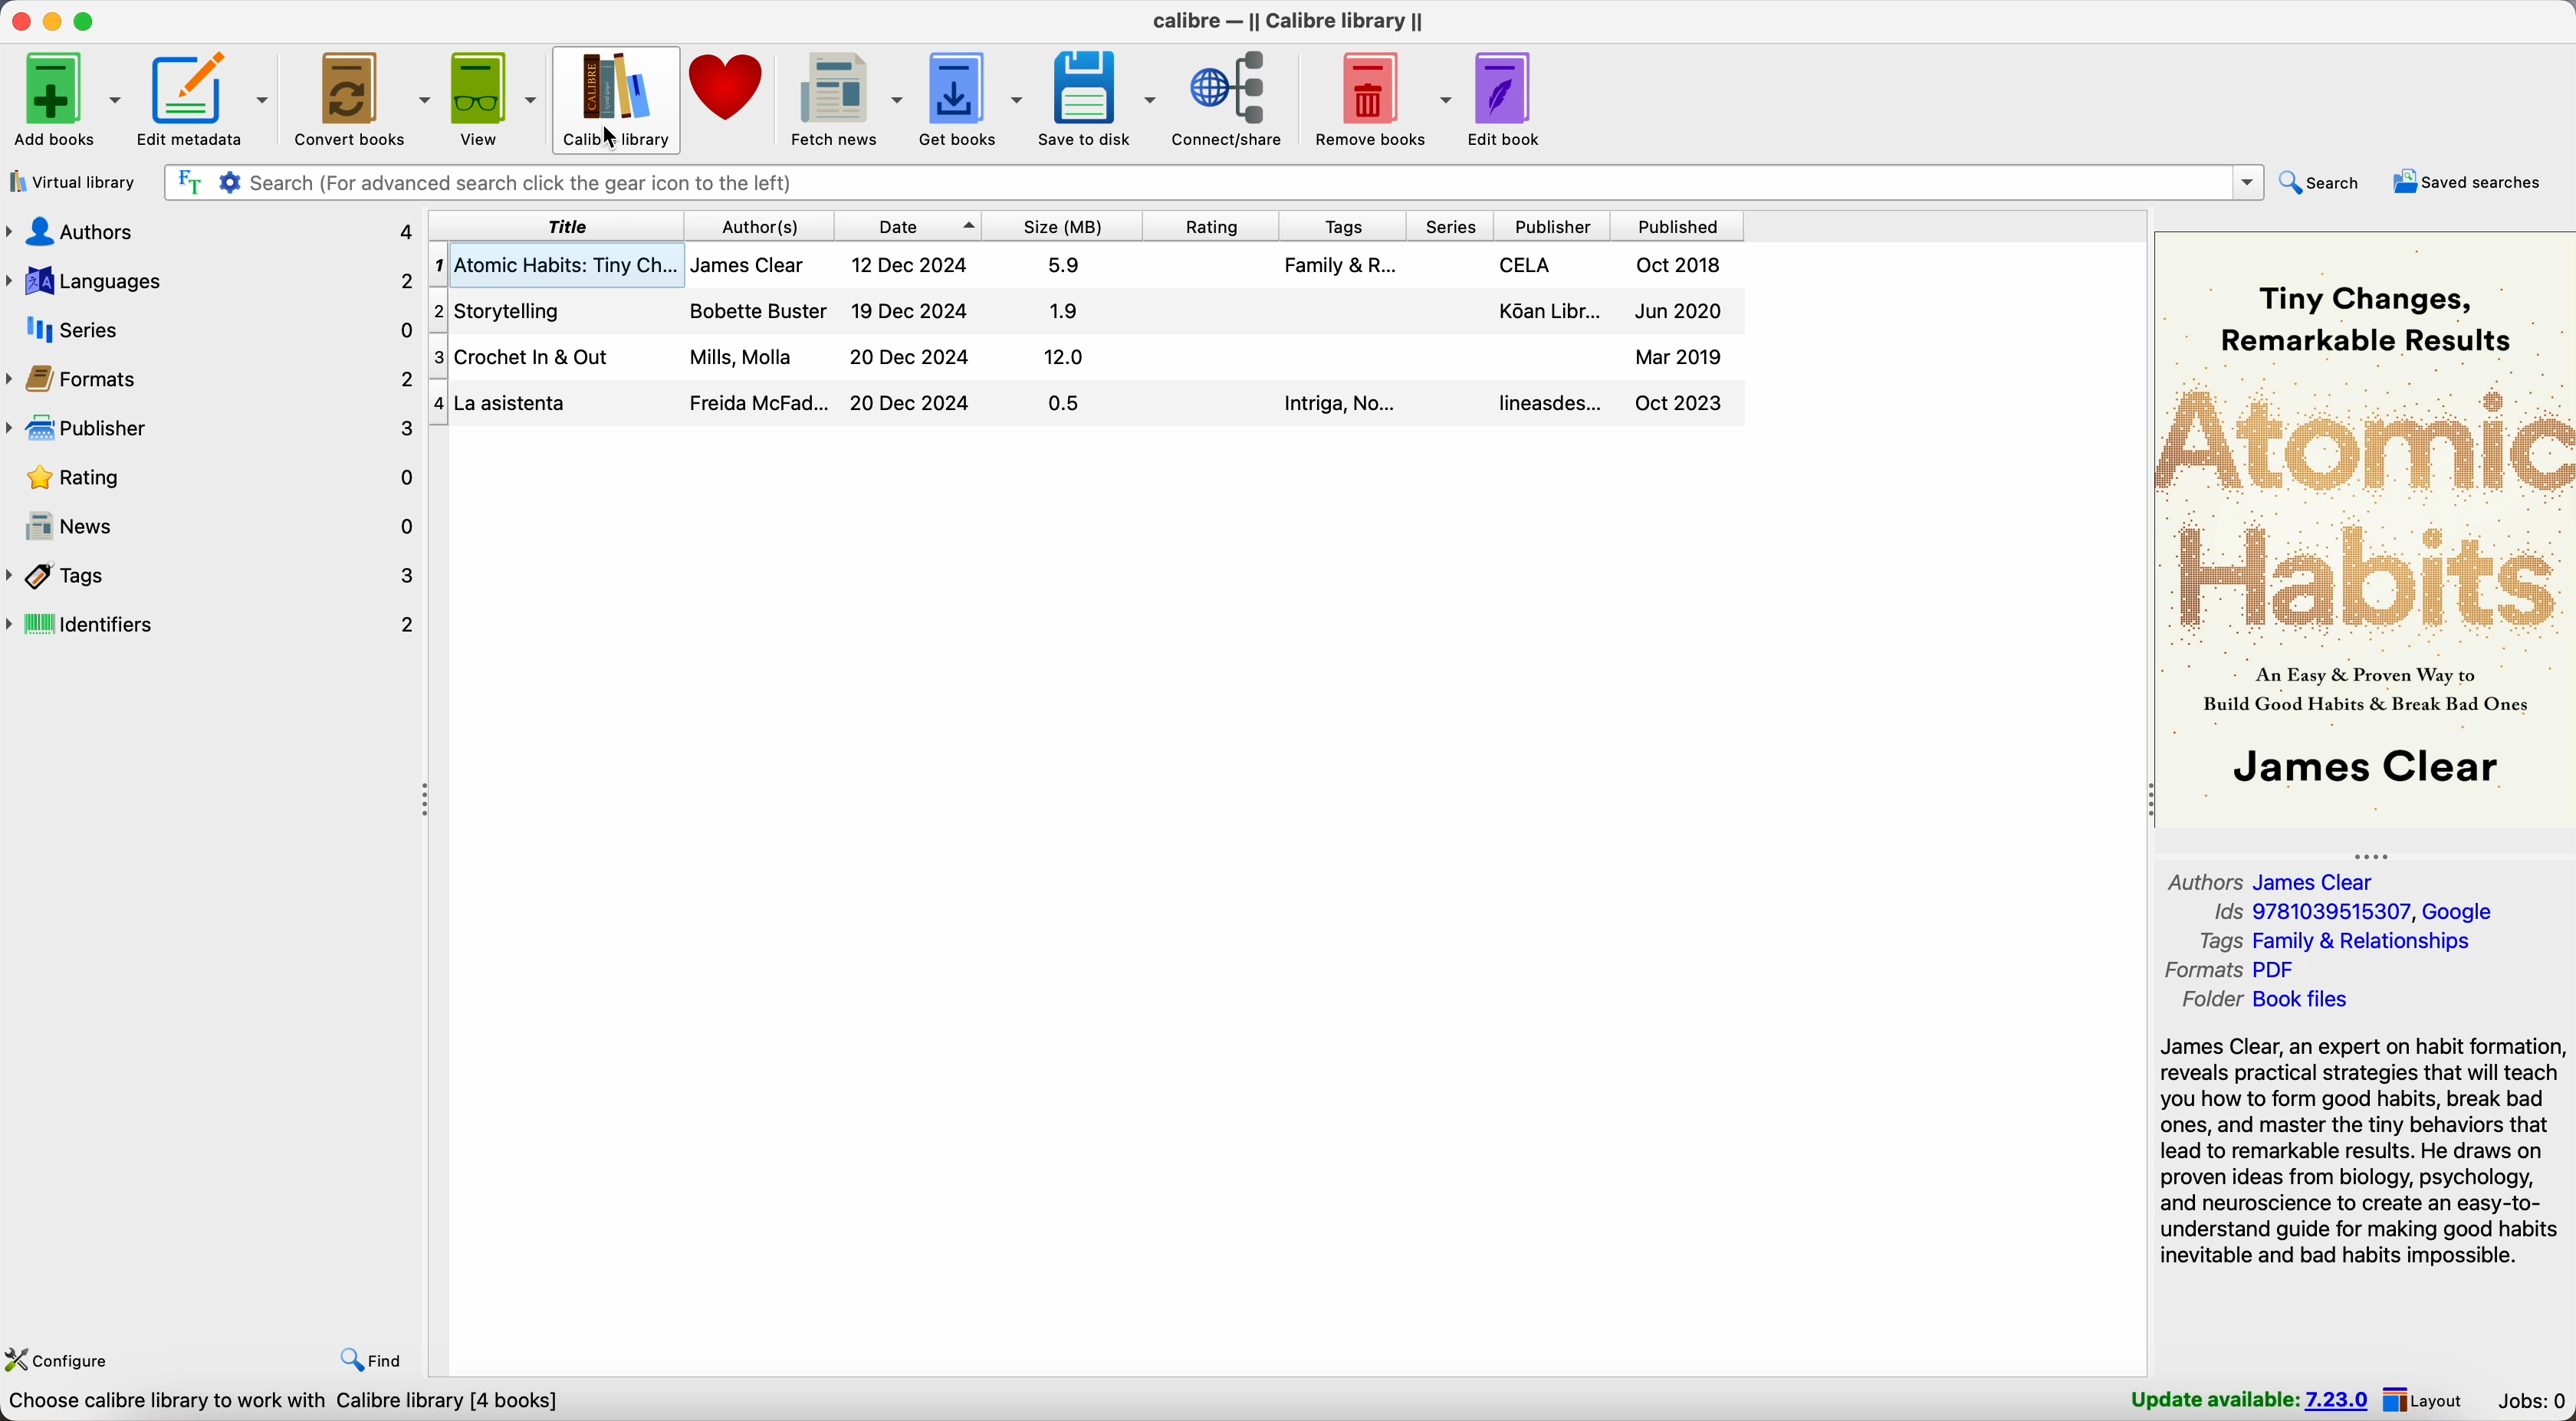 The image size is (2576, 1421). Describe the element at coordinates (908, 225) in the screenshot. I see `date` at that location.